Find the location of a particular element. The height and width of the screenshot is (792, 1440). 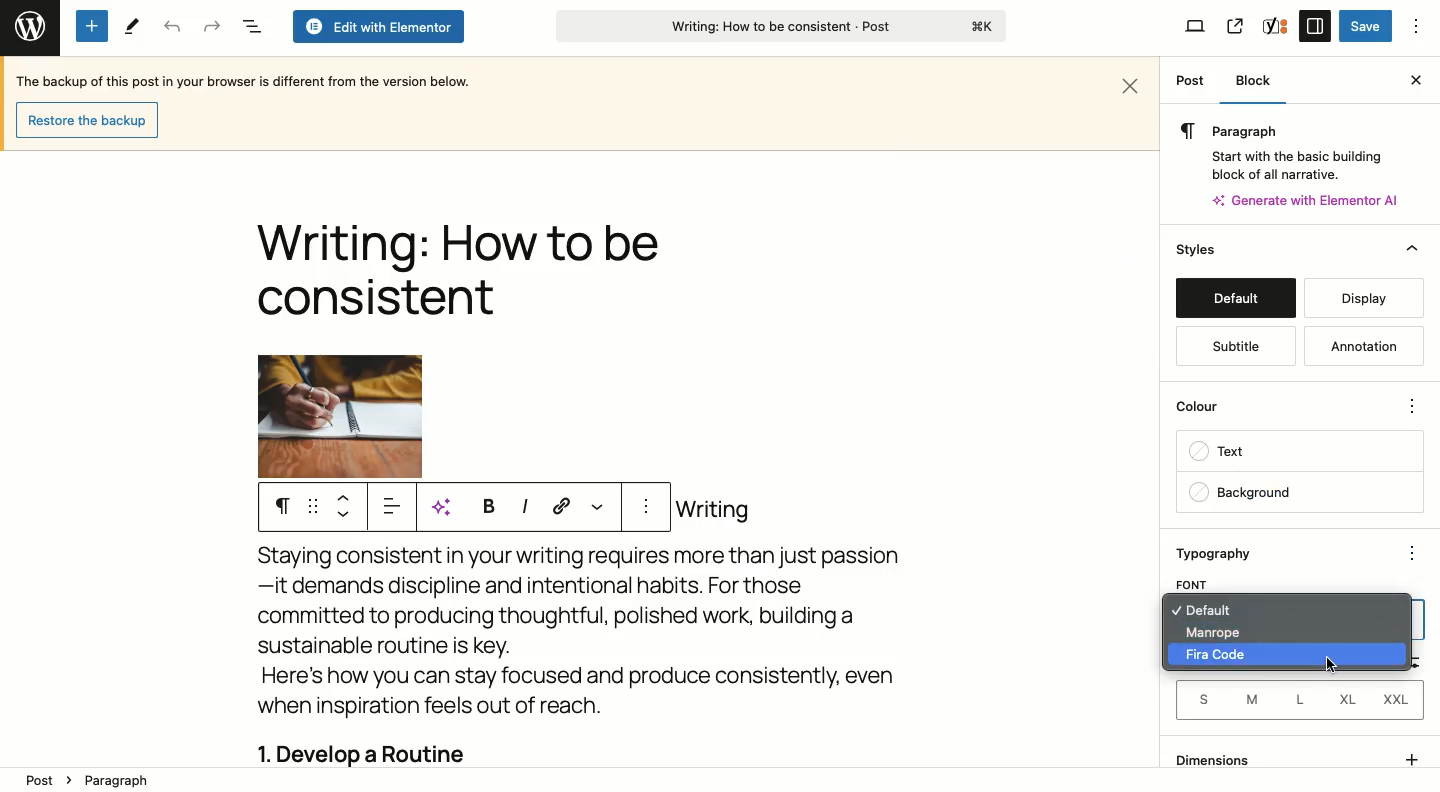

View is located at coordinates (1196, 28).